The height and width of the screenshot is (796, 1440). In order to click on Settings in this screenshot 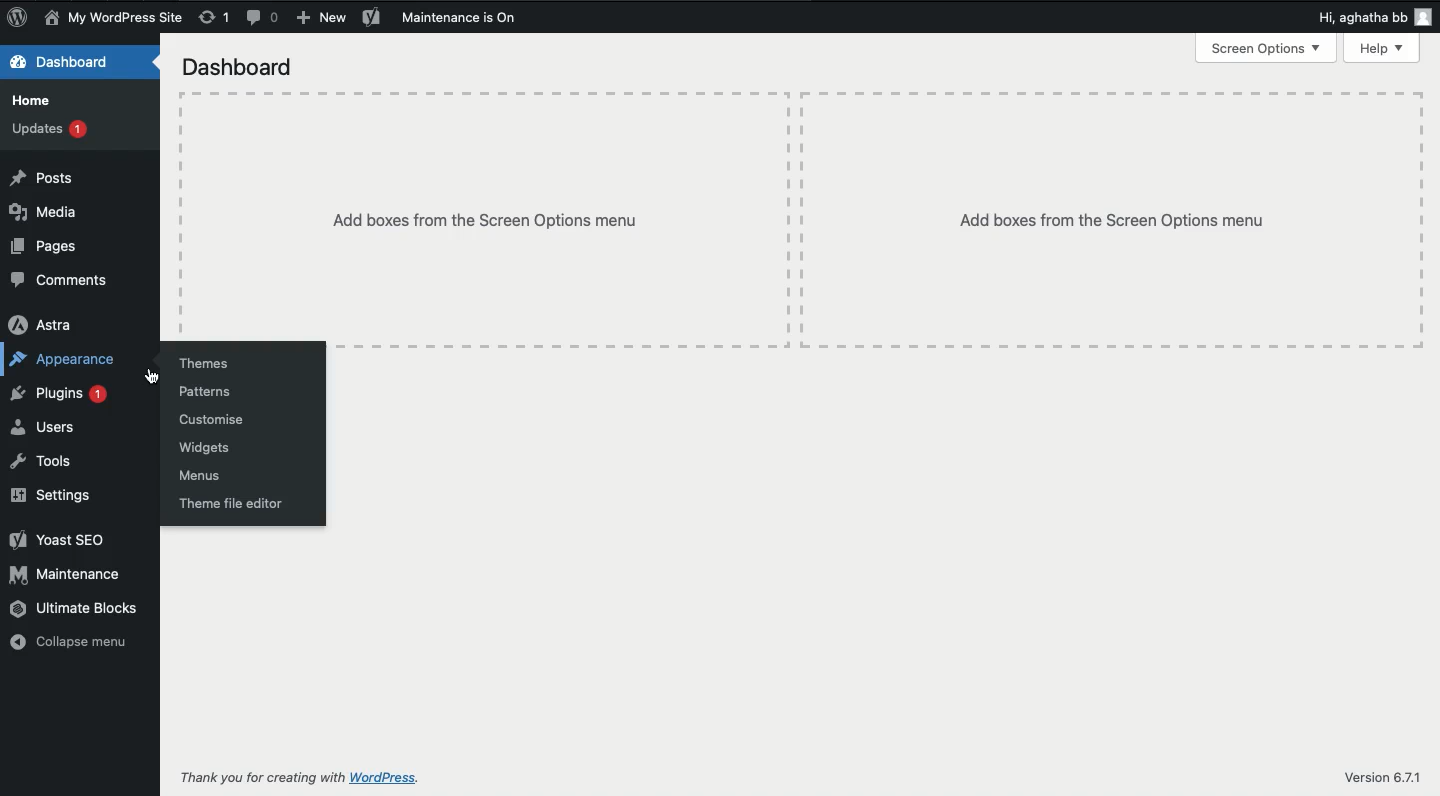, I will do `click(49, 493)`.